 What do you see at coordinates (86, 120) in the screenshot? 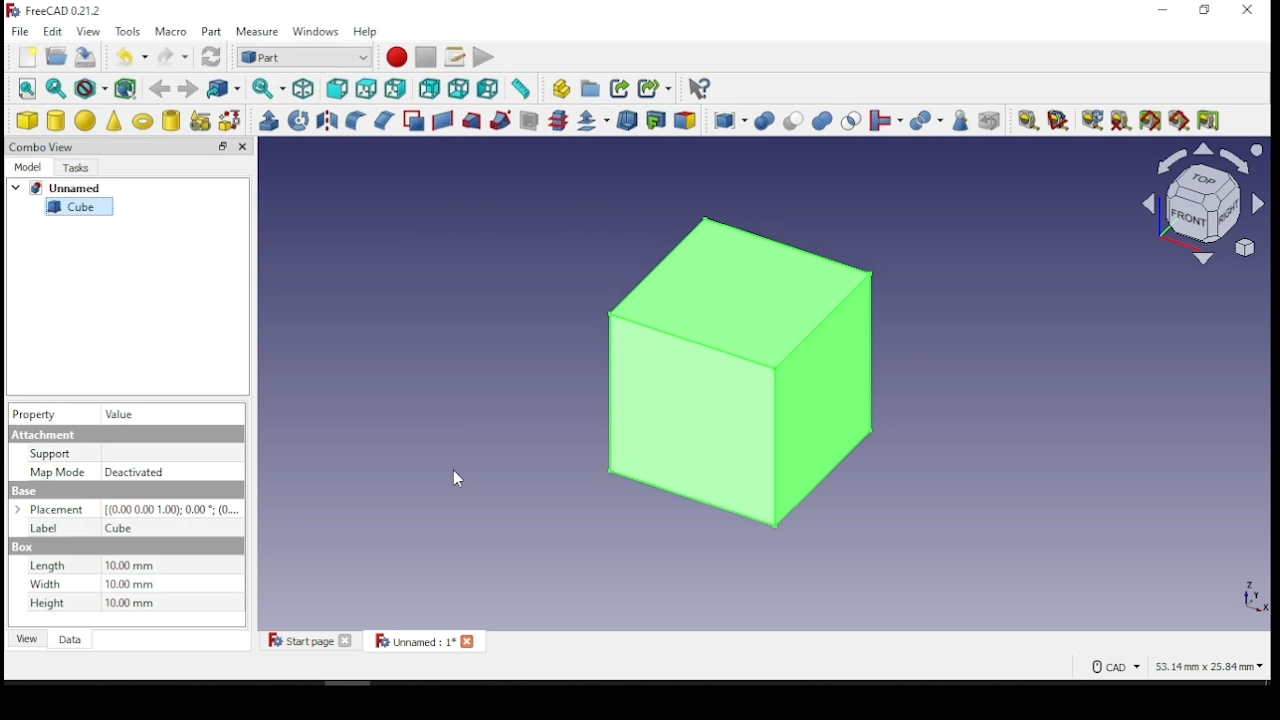
I see `sphere` at bounding box center [86, 120].